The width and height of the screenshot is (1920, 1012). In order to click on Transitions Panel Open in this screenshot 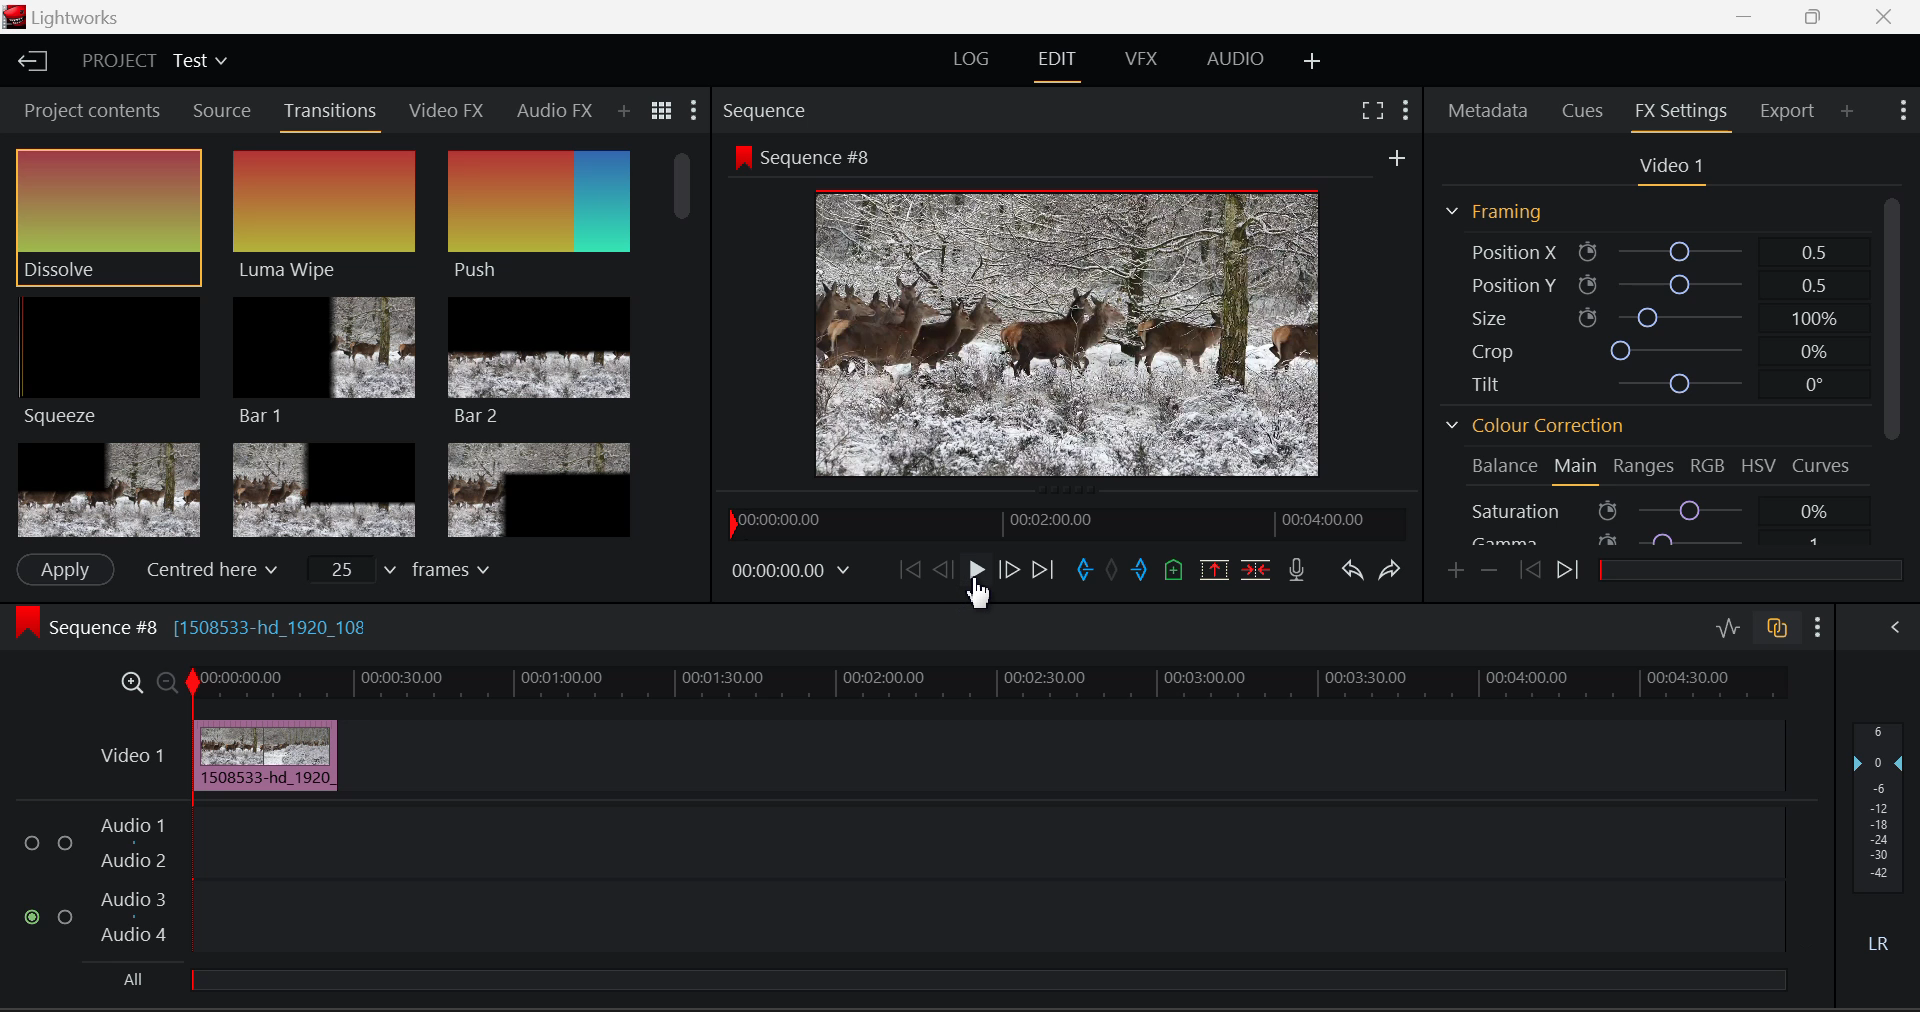, I will do `click(331, 116)`.